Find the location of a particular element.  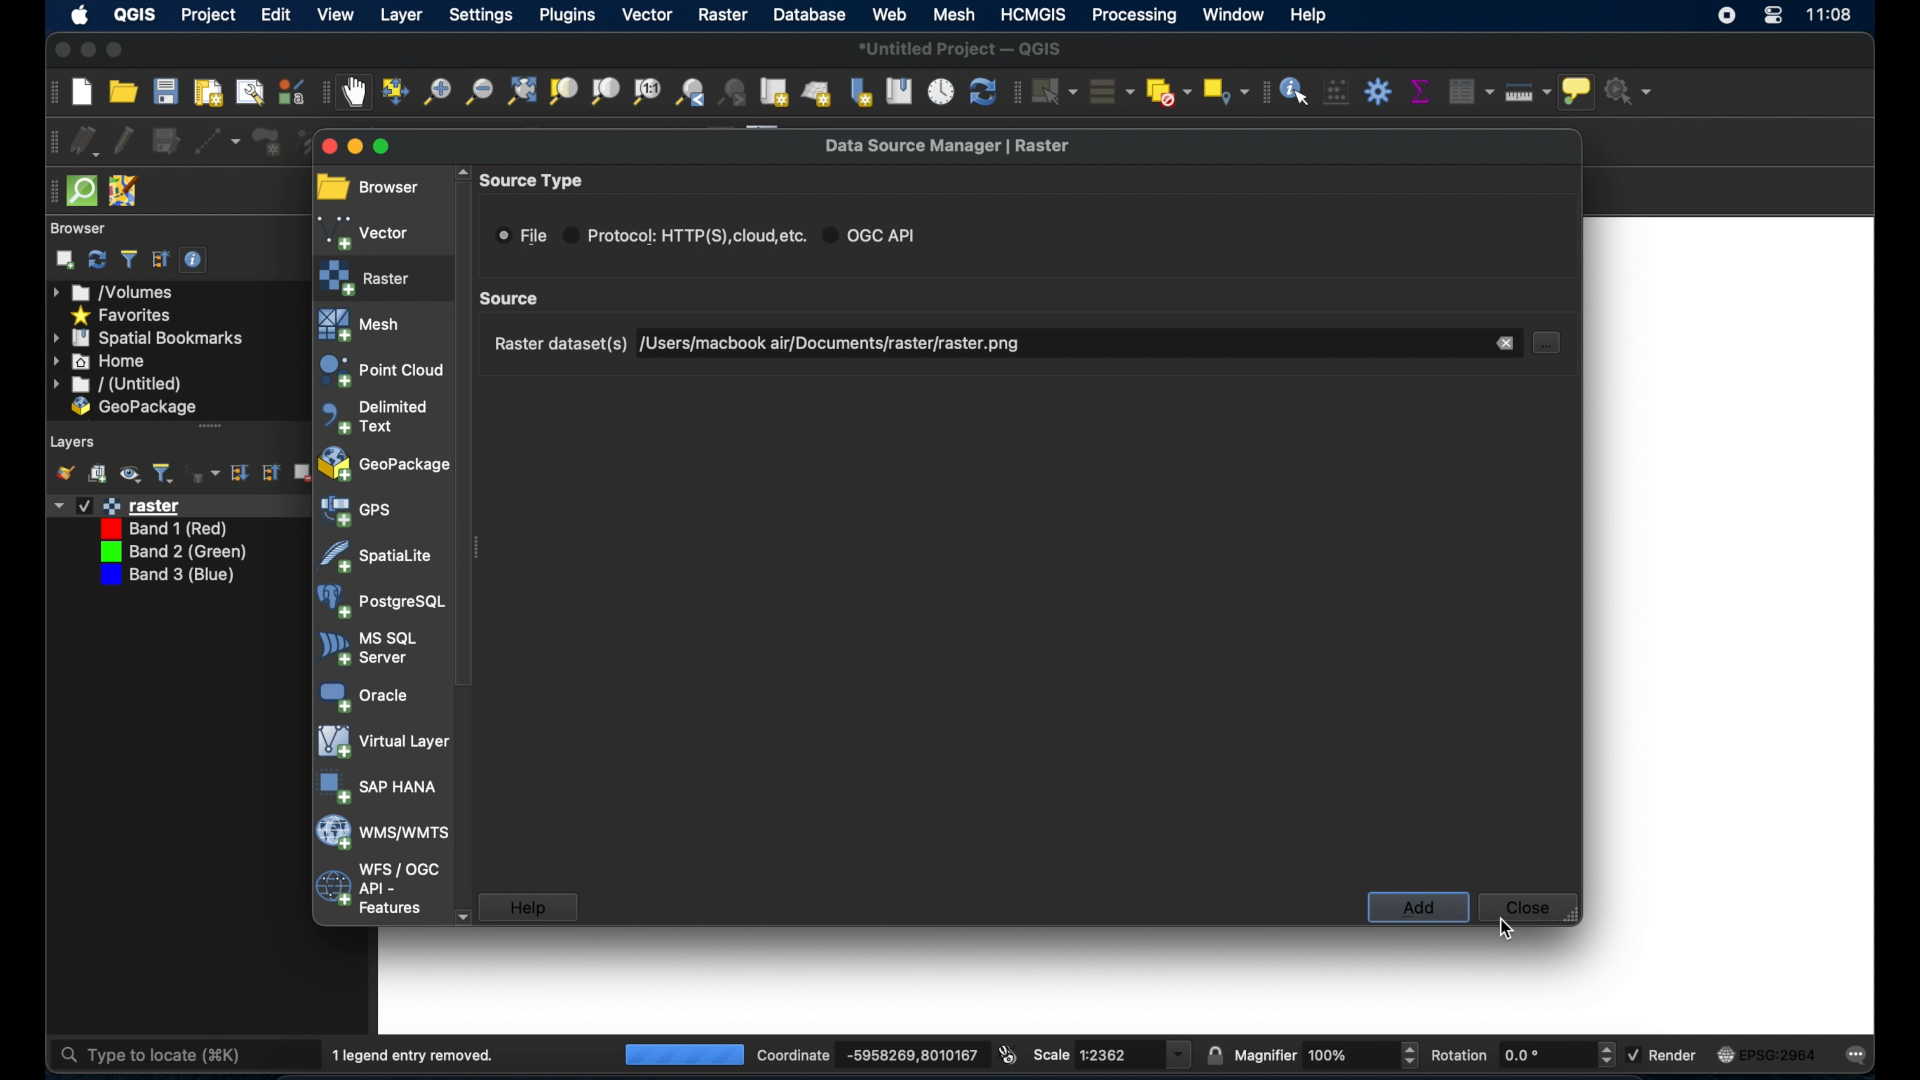

remove is located at coordinates (1504, 343).